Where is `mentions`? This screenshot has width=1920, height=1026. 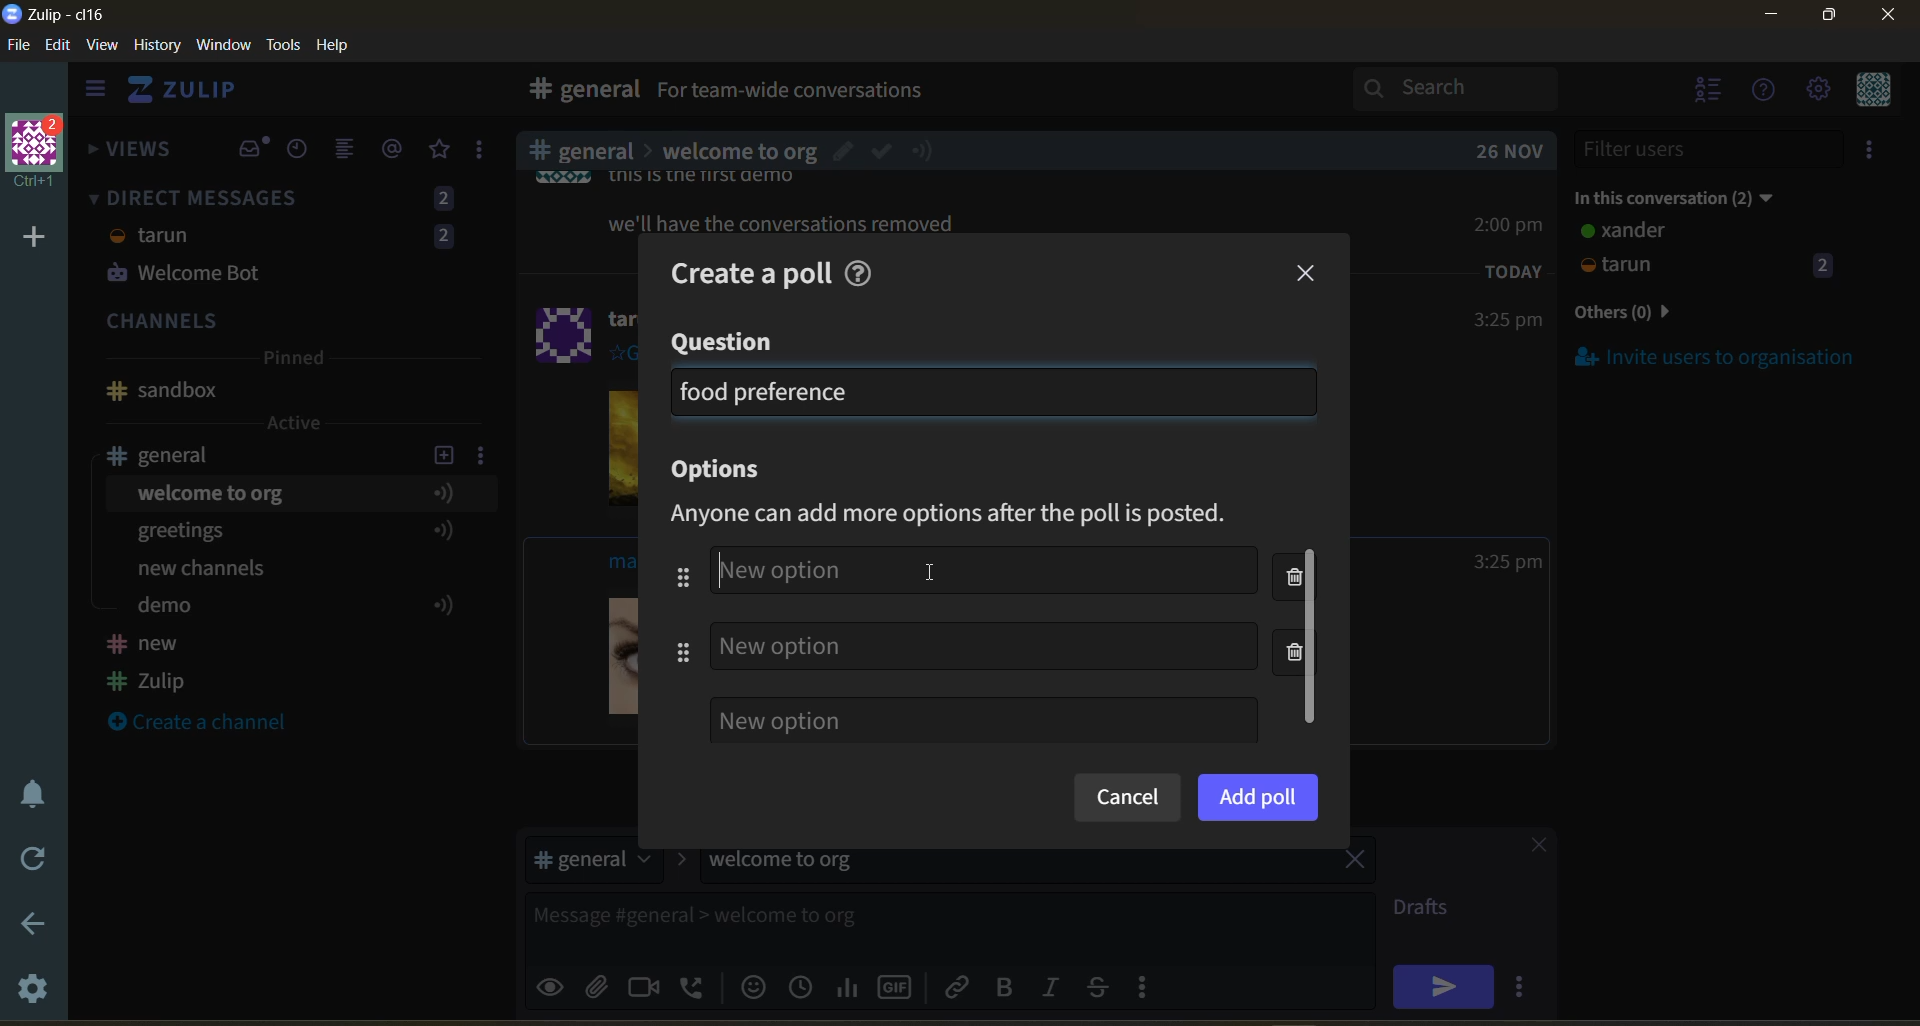
mentions is located at coordinates (396, 149).